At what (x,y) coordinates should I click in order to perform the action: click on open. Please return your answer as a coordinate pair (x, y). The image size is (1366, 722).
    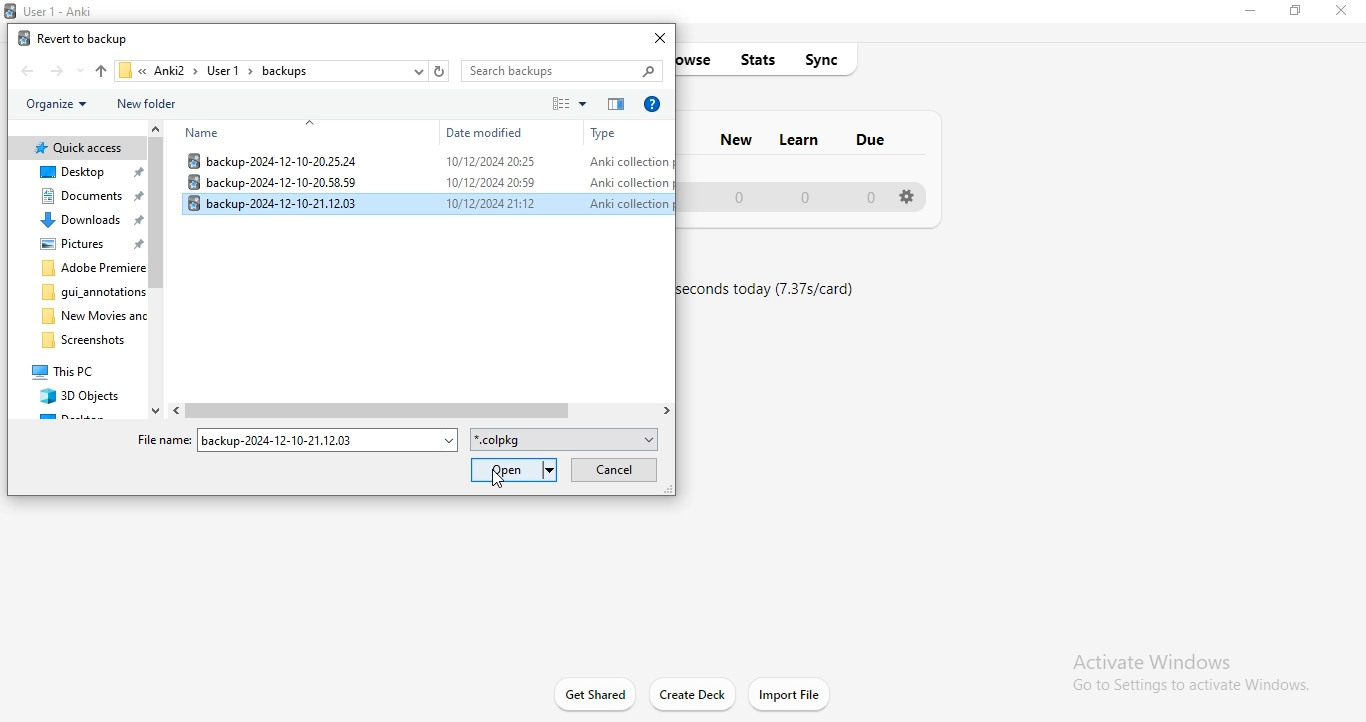
    Looking at the image, I should click on (516, 470).